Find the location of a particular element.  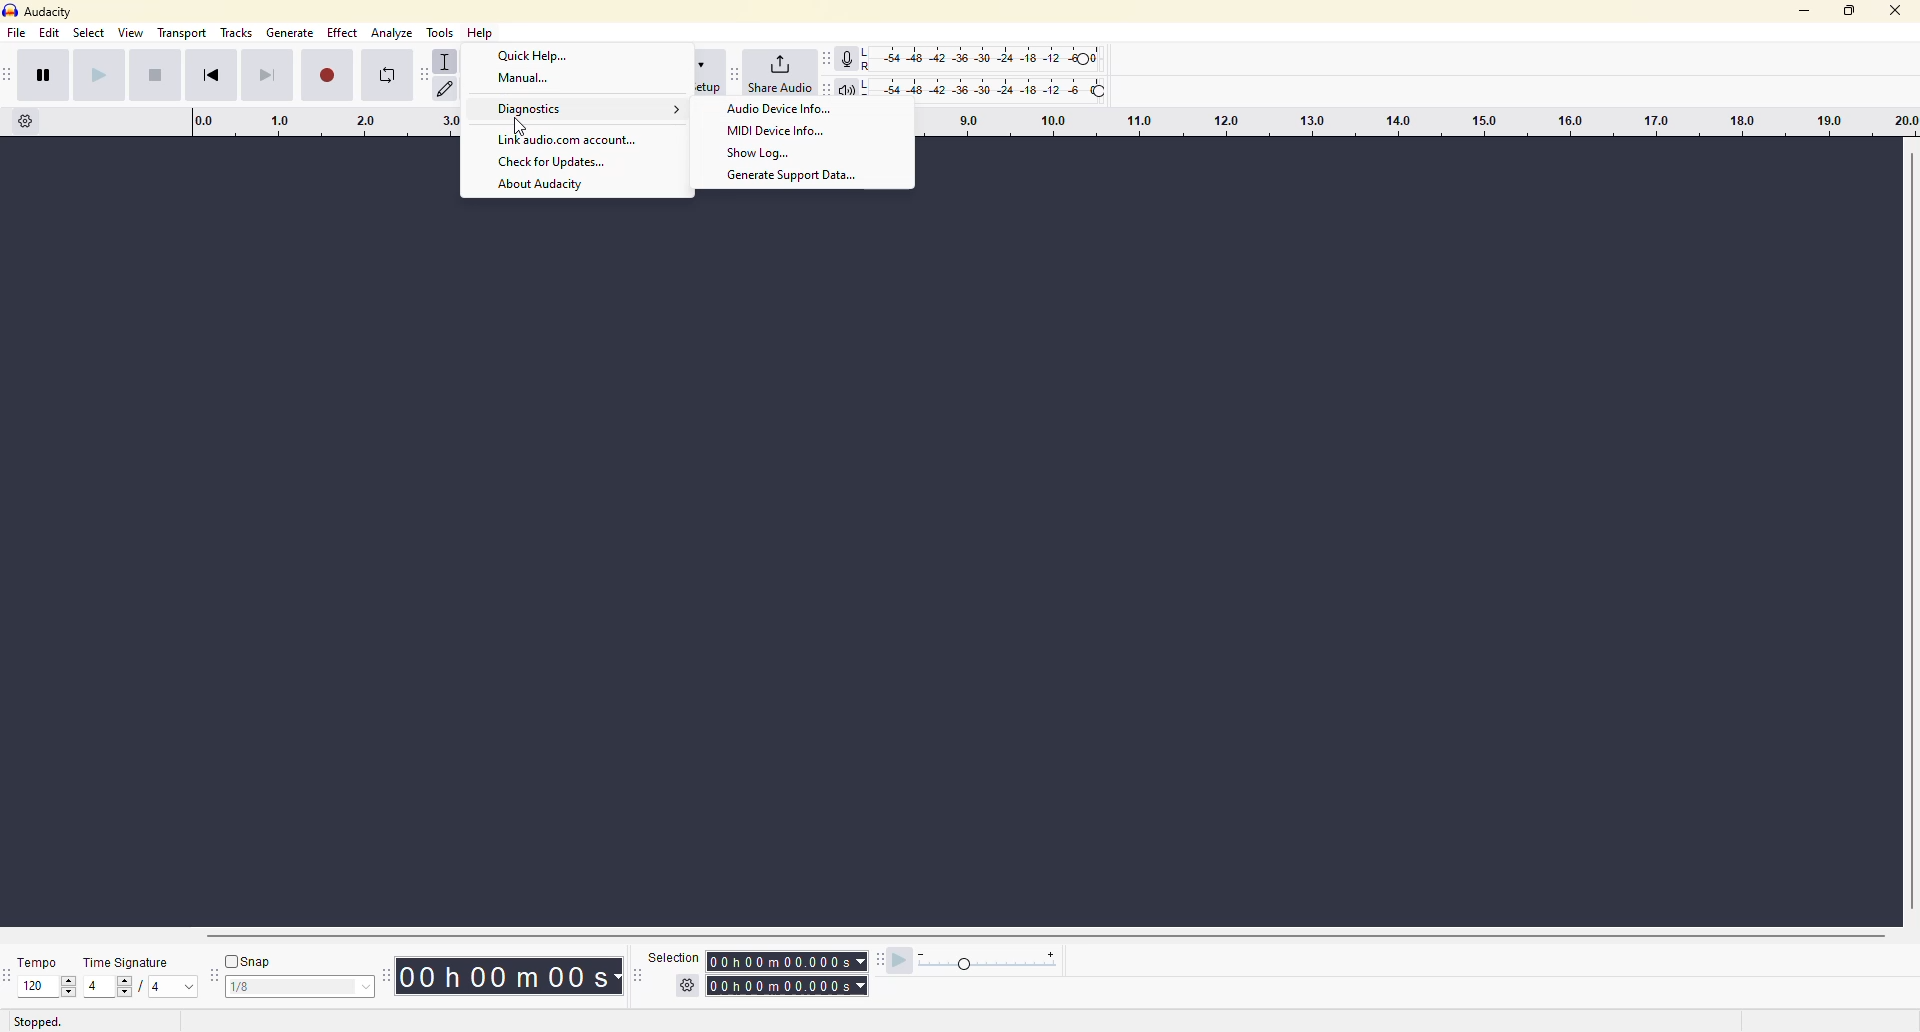

selection tool is located at coordinates (448, 58).